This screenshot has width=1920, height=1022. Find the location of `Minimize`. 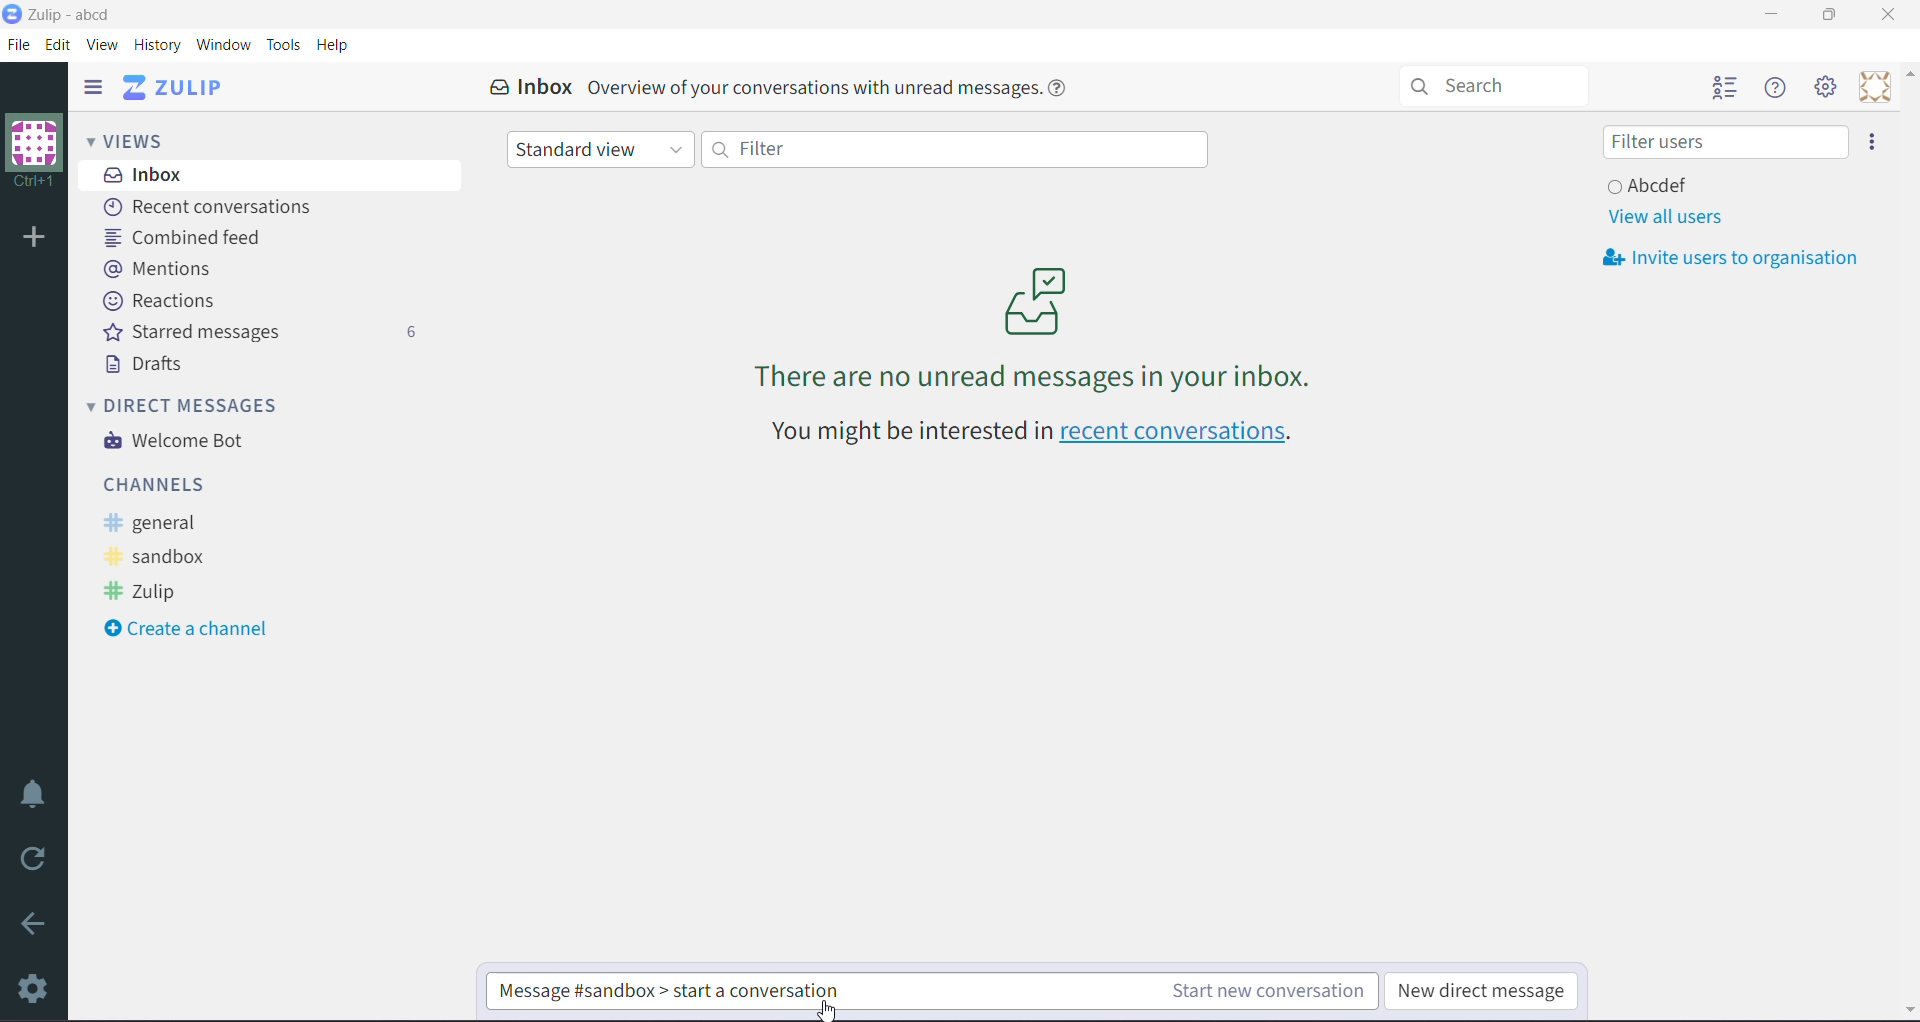

Minimize is located at coordinates (1772, 14).